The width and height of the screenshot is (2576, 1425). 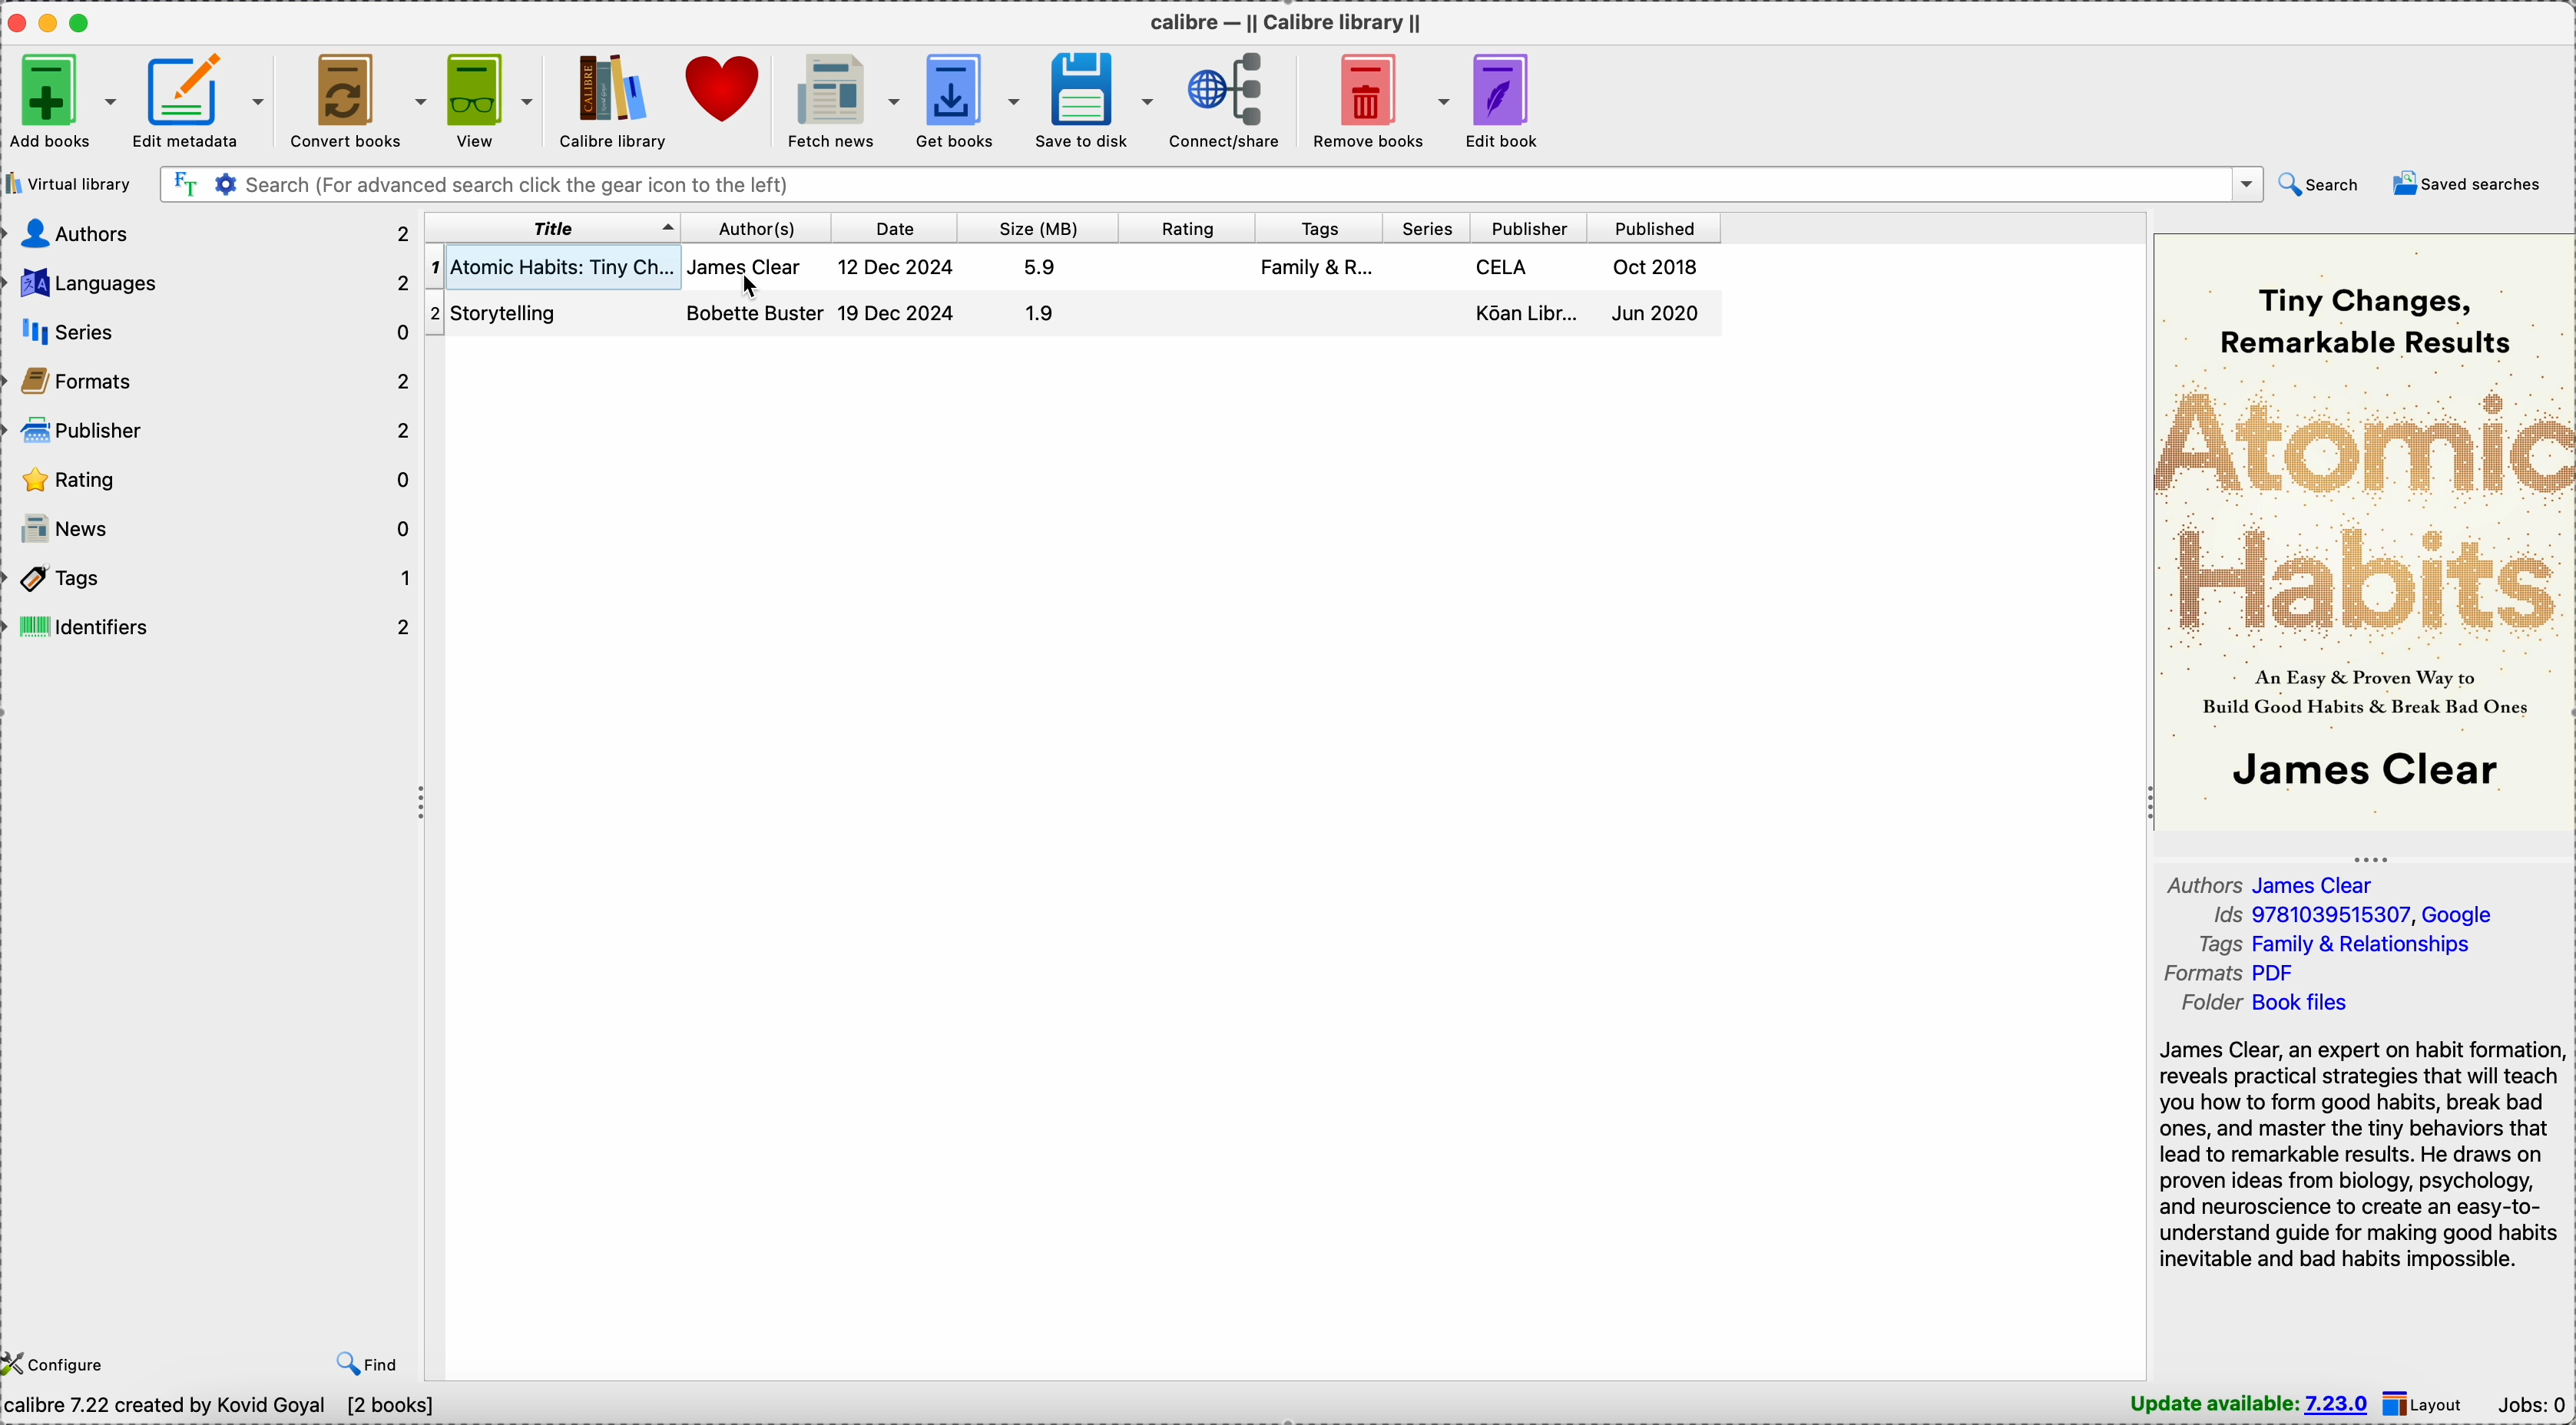 What do you see at coordinates (208, 101) in the screenshot?
I see `edit metadata` at bounding box center [208, 101].